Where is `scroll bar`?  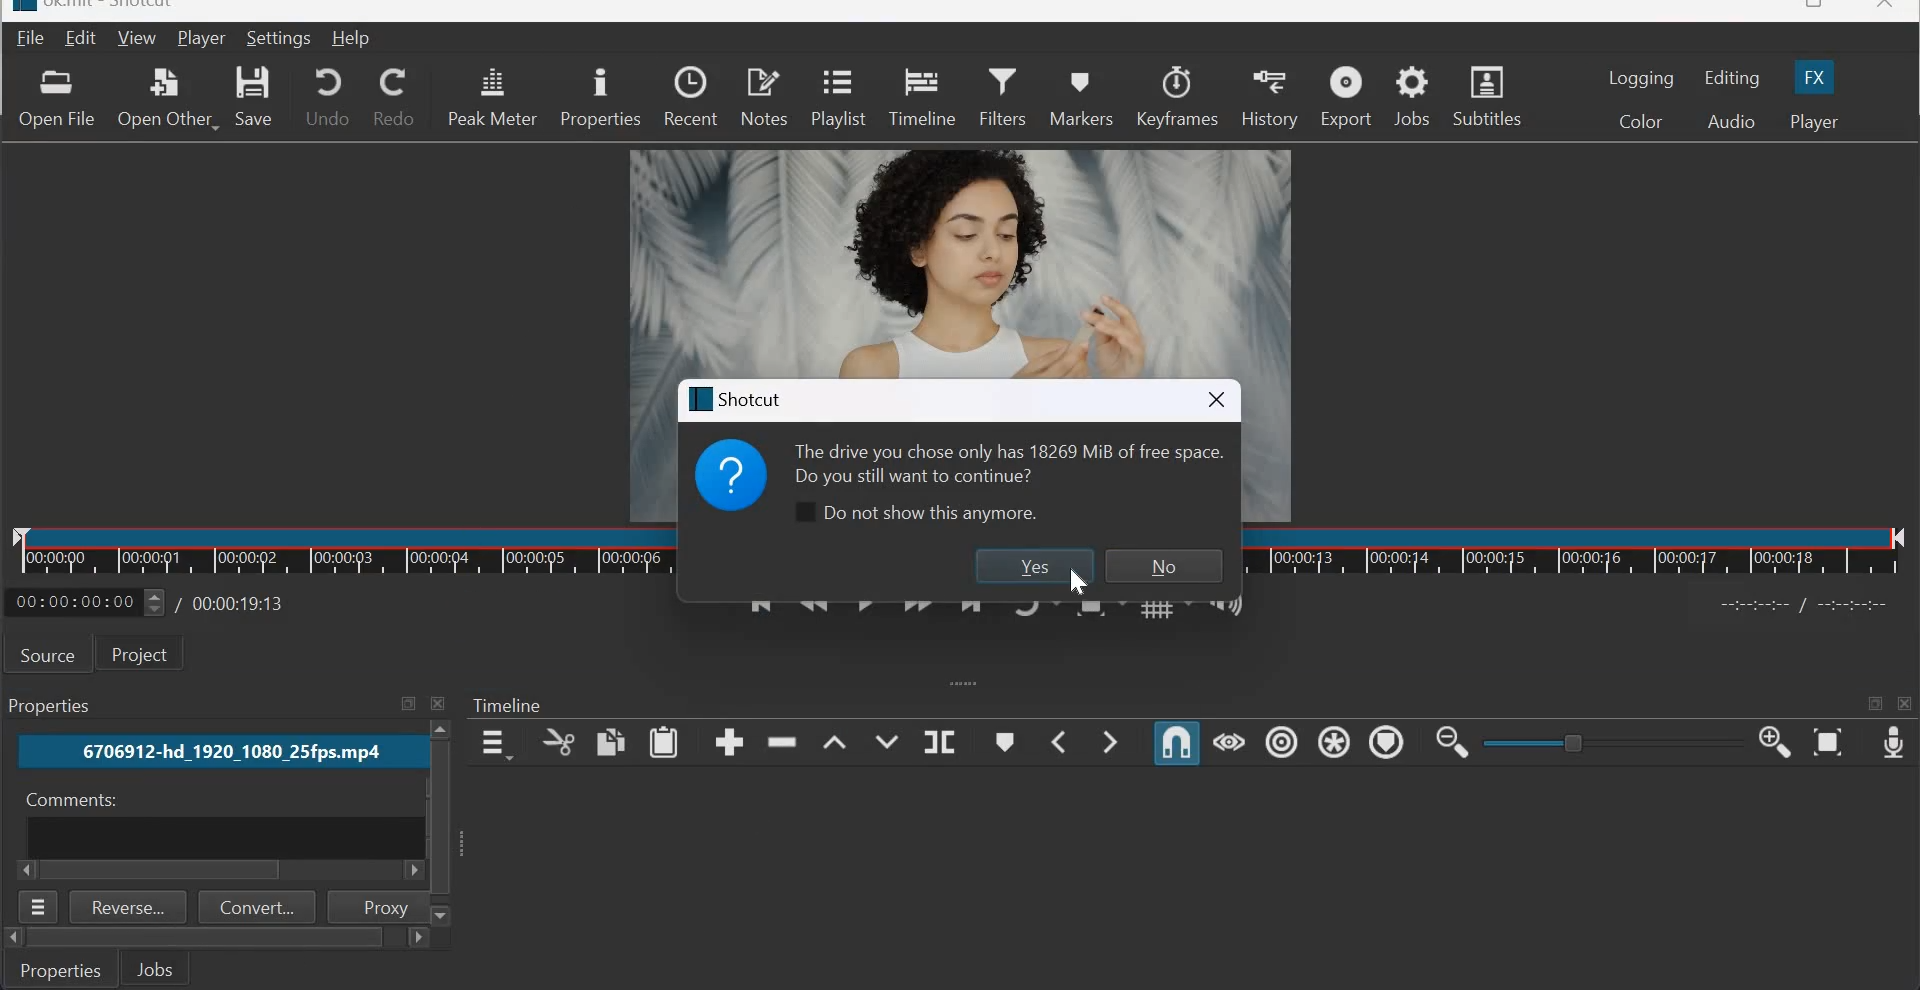
scroll bar is located at coordinates (165, 871).